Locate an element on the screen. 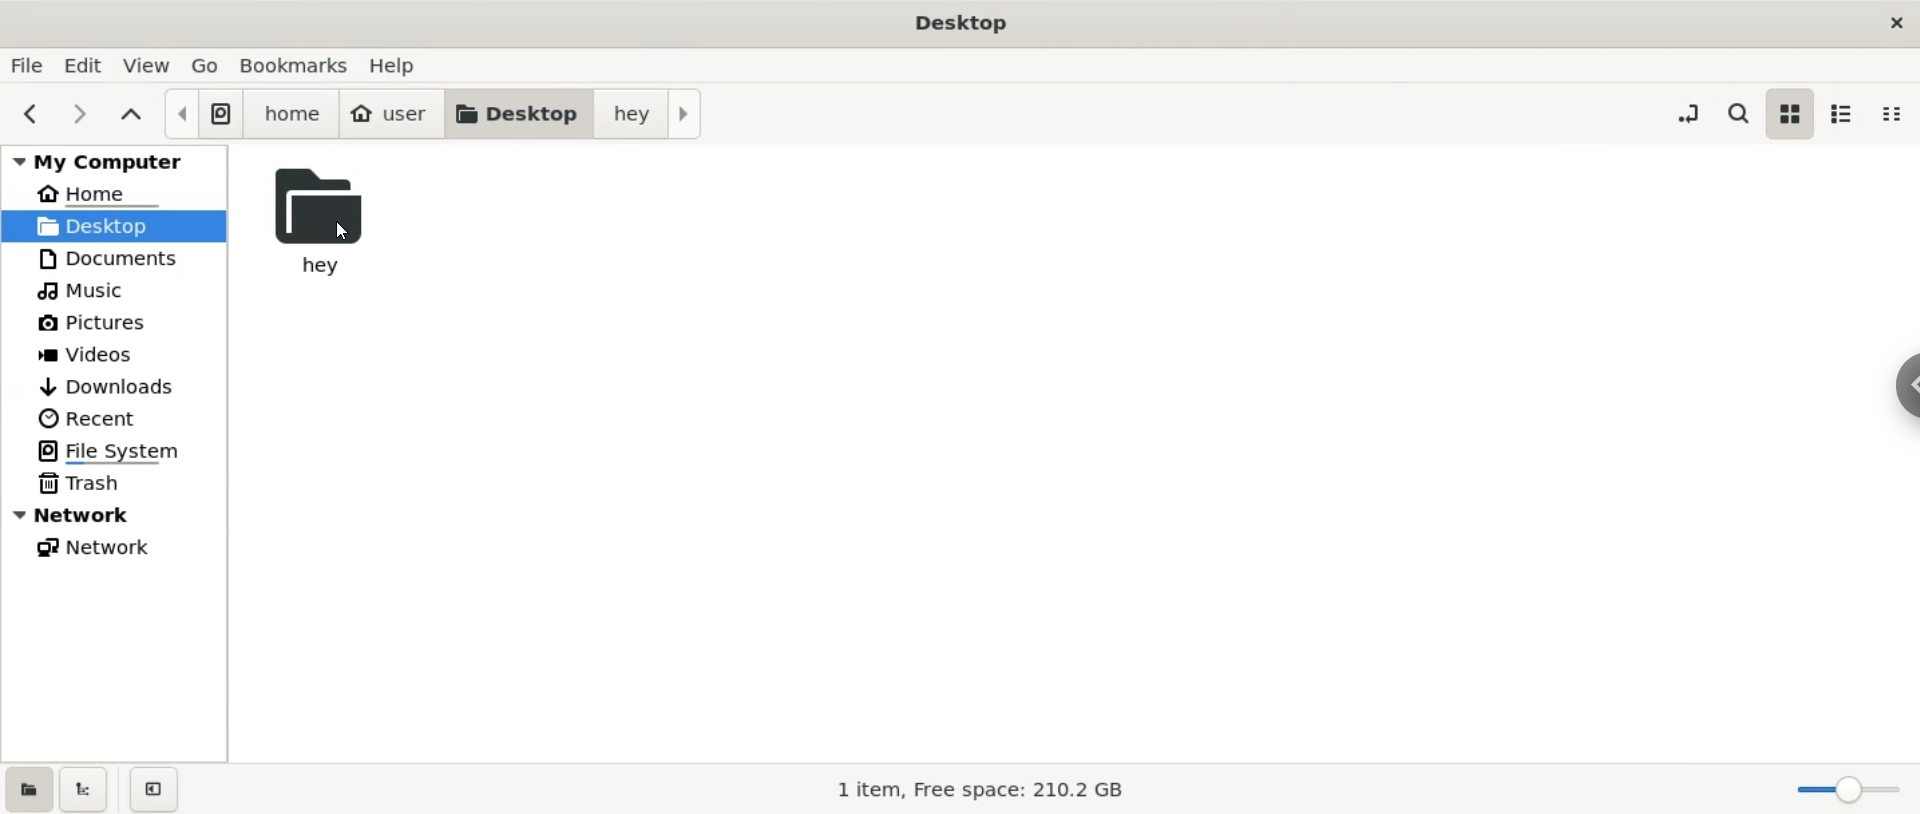 The height and width of the screenshot is (814, 1920). previous is located at coordinates (33, 115).